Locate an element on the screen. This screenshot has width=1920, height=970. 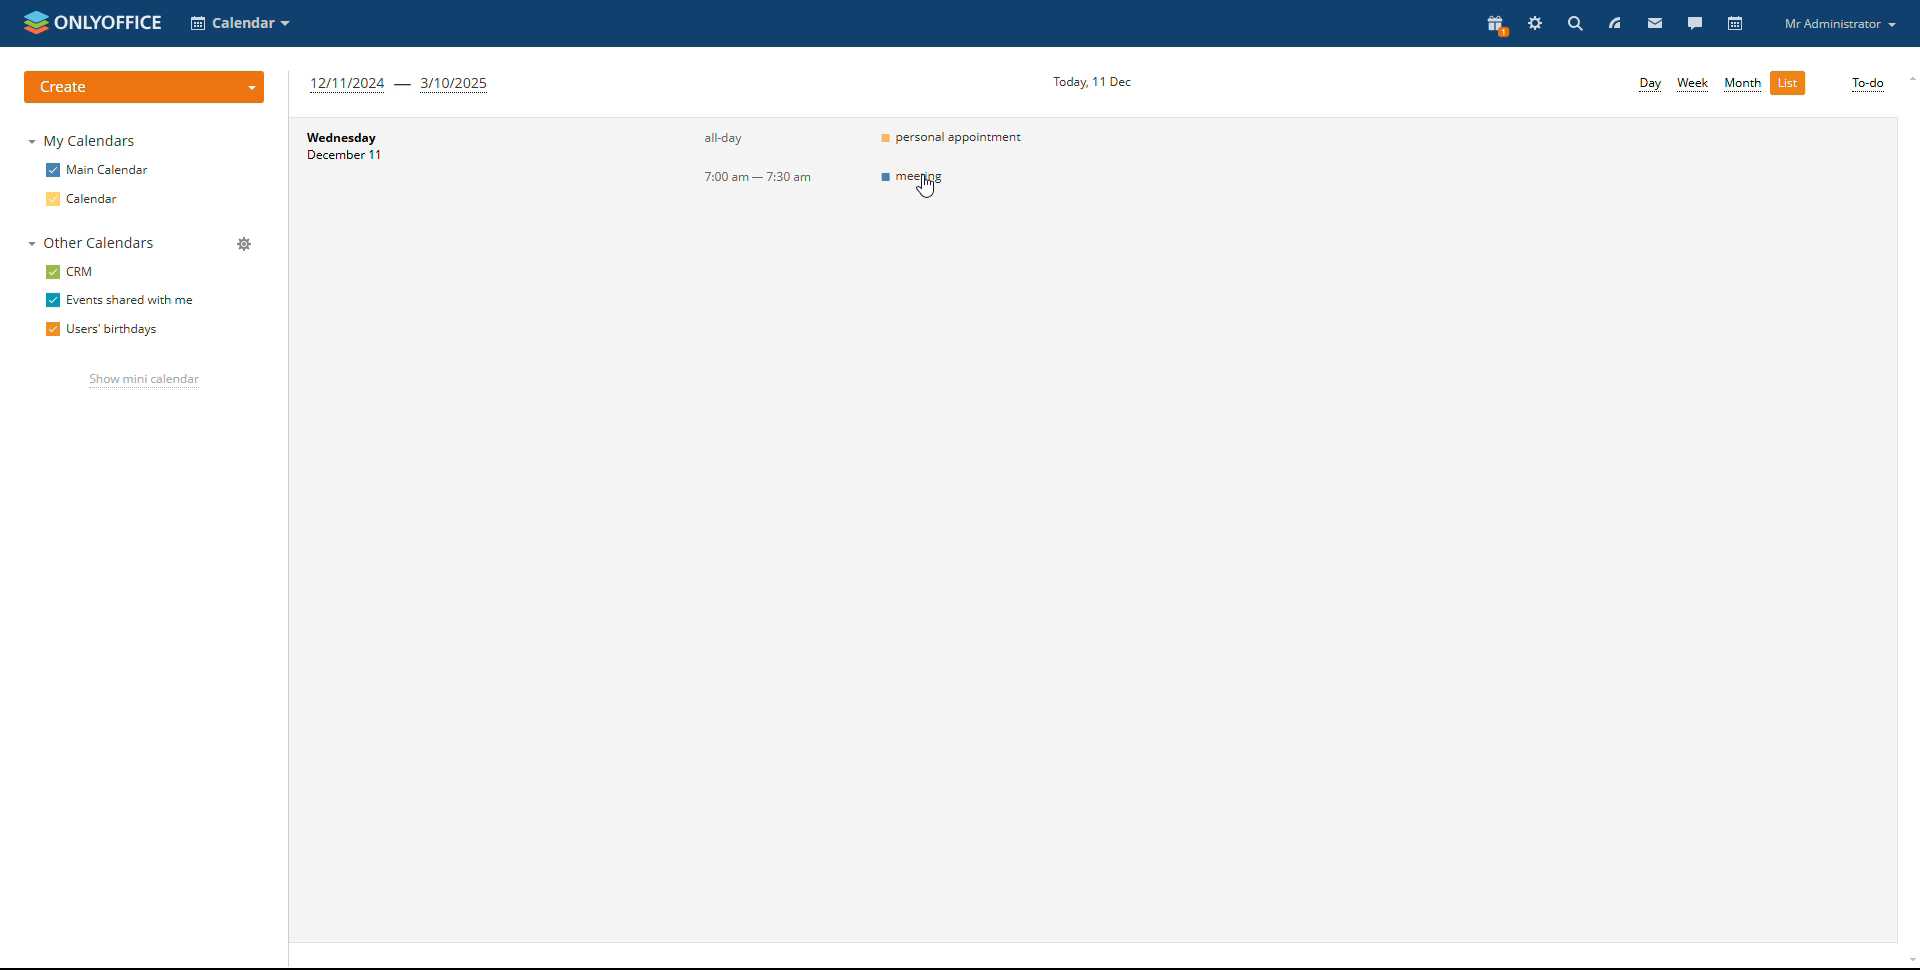
events shared with me is located at coordinates (119, 301).